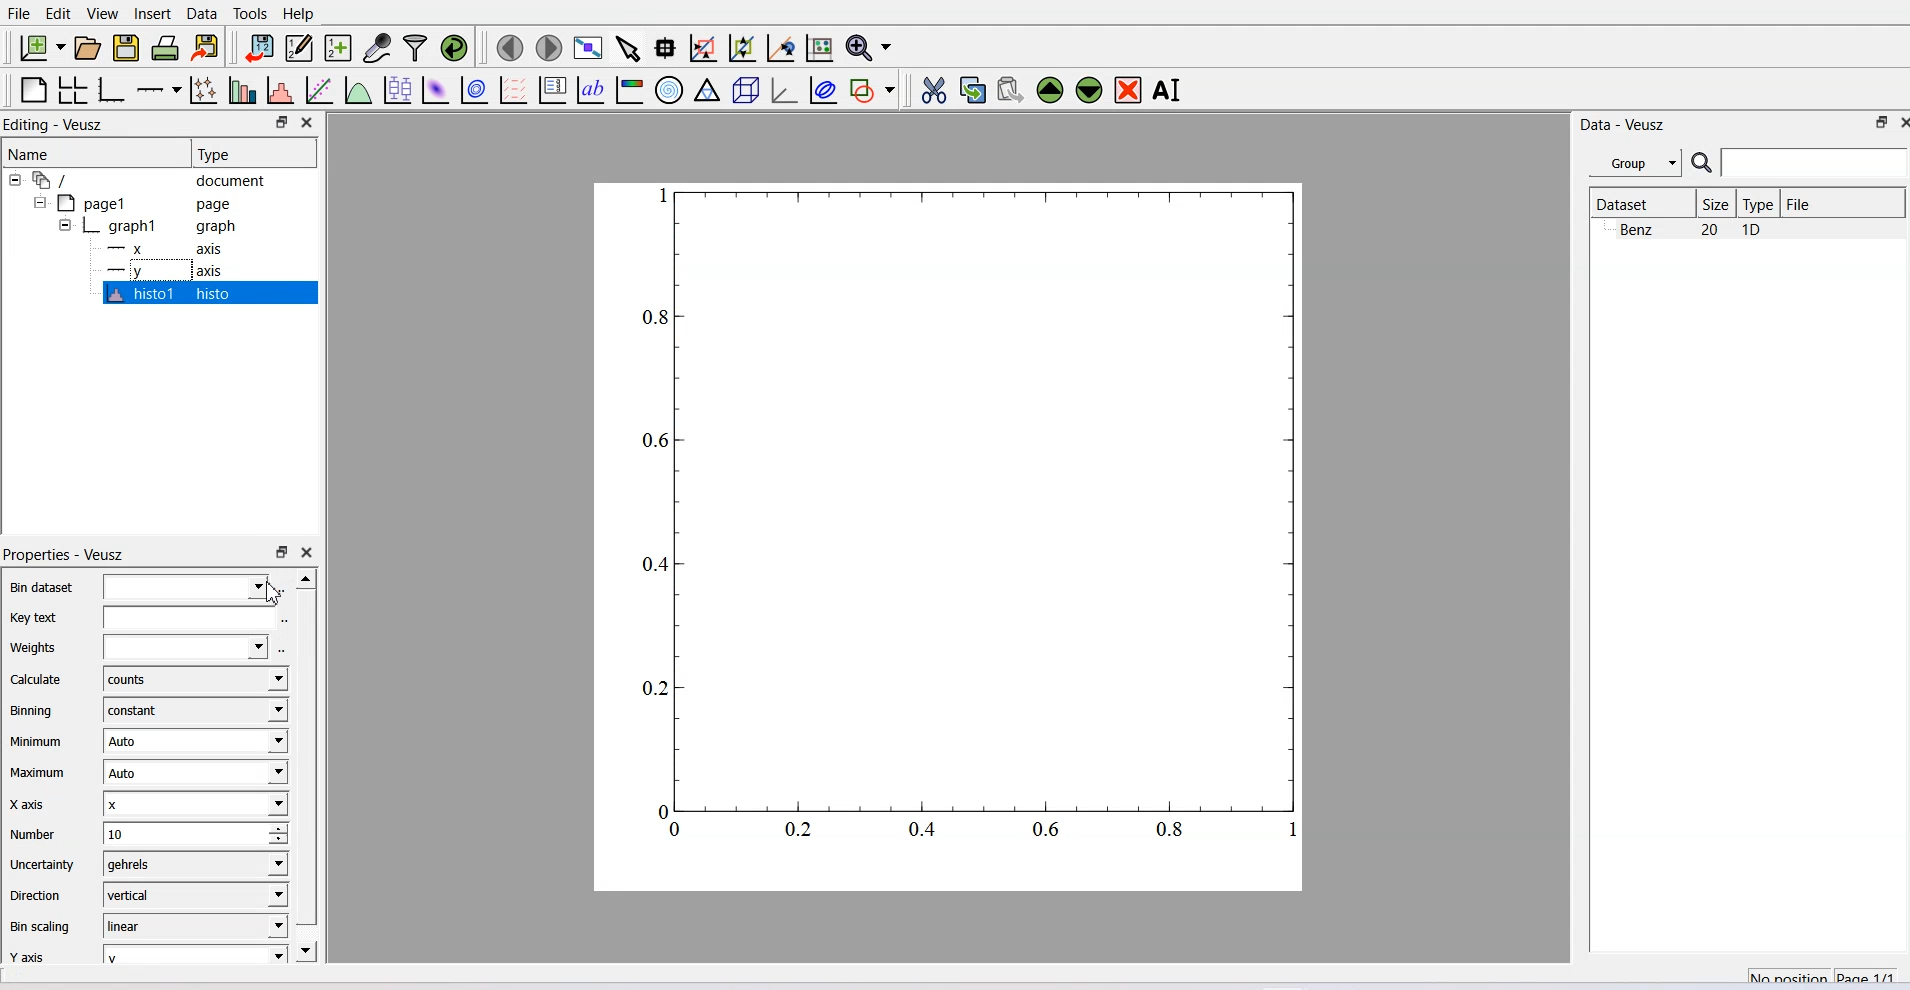 The image size is (1910, 990). Describe the element at coordinates (161, 225) in the screenshot. I see `Graph` at that location.